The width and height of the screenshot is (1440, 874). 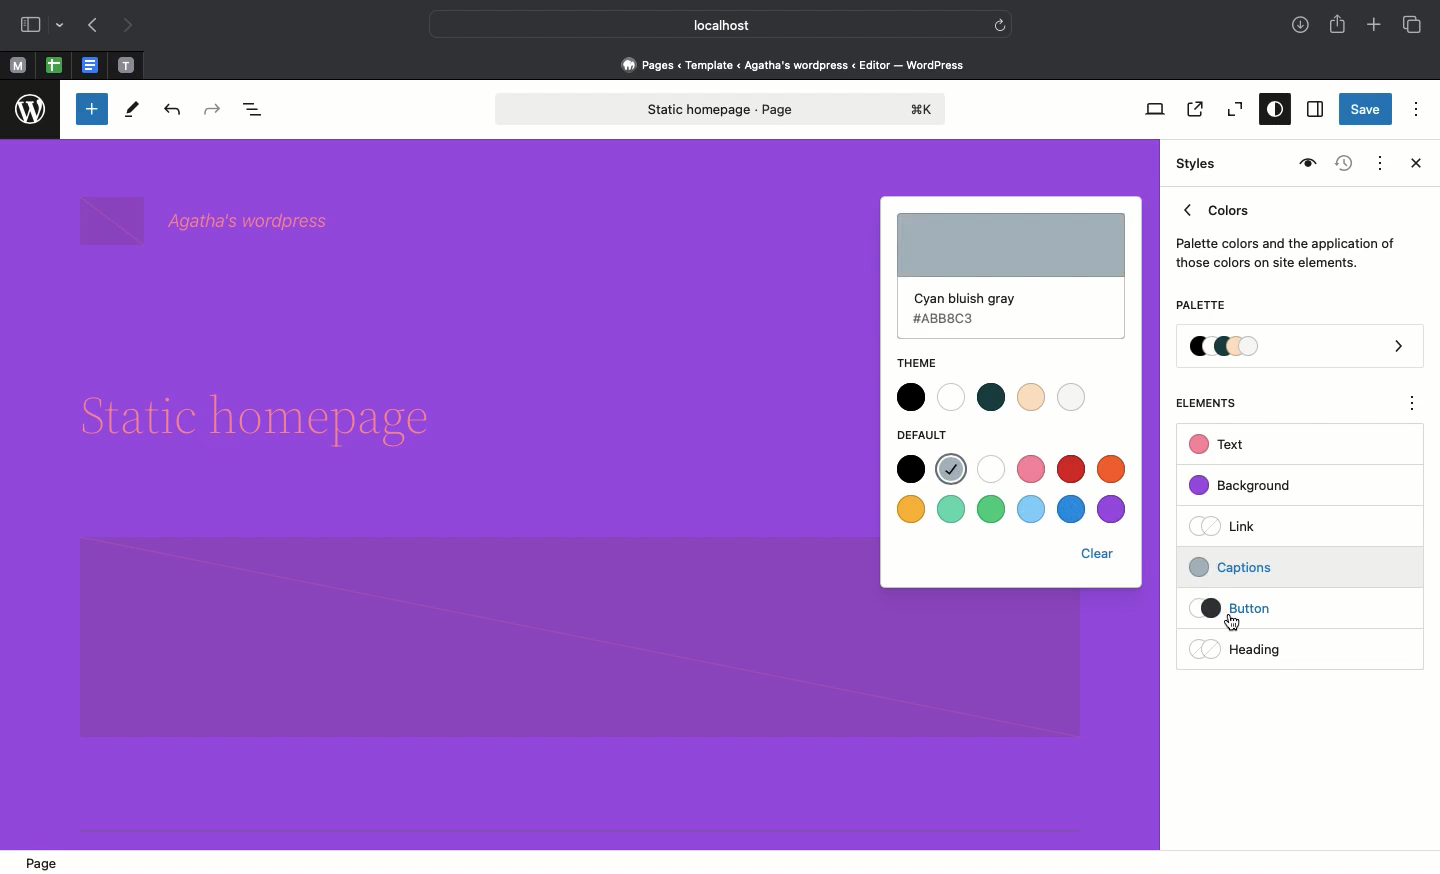 What do you see at coordinates (63, 26) in the screenshot?
I see `drop-down` at bounding box center [63, 26].